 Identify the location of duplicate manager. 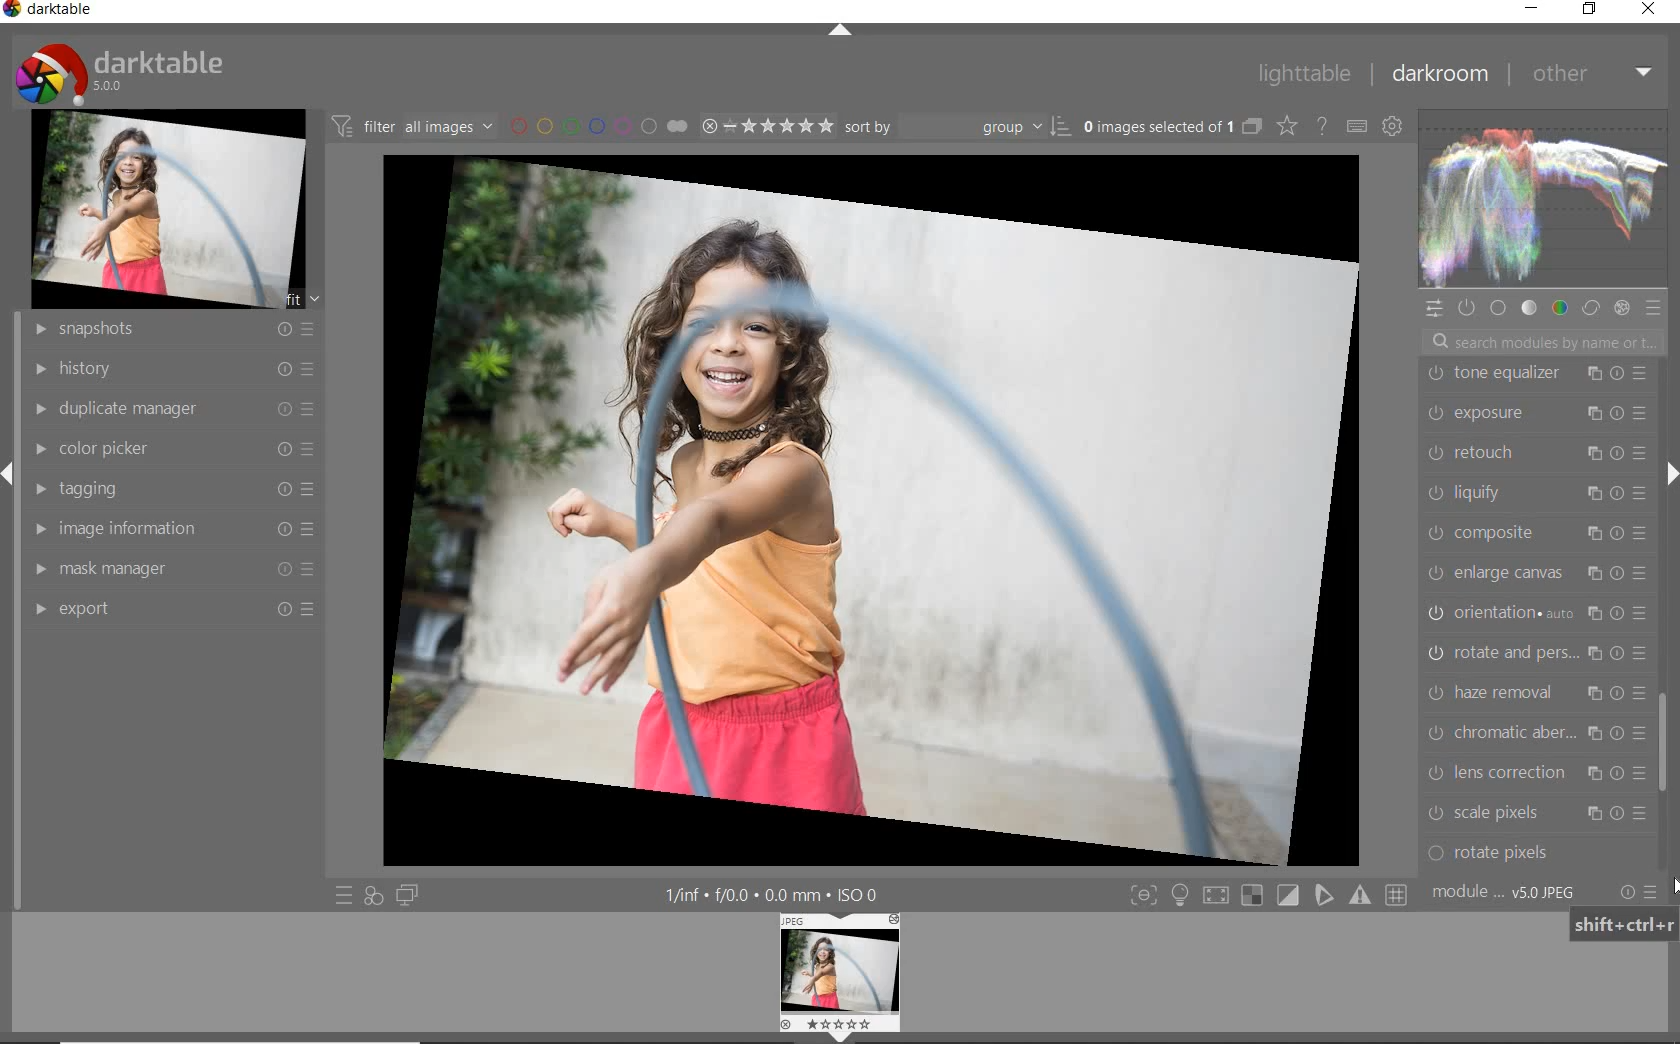
(175, 409).